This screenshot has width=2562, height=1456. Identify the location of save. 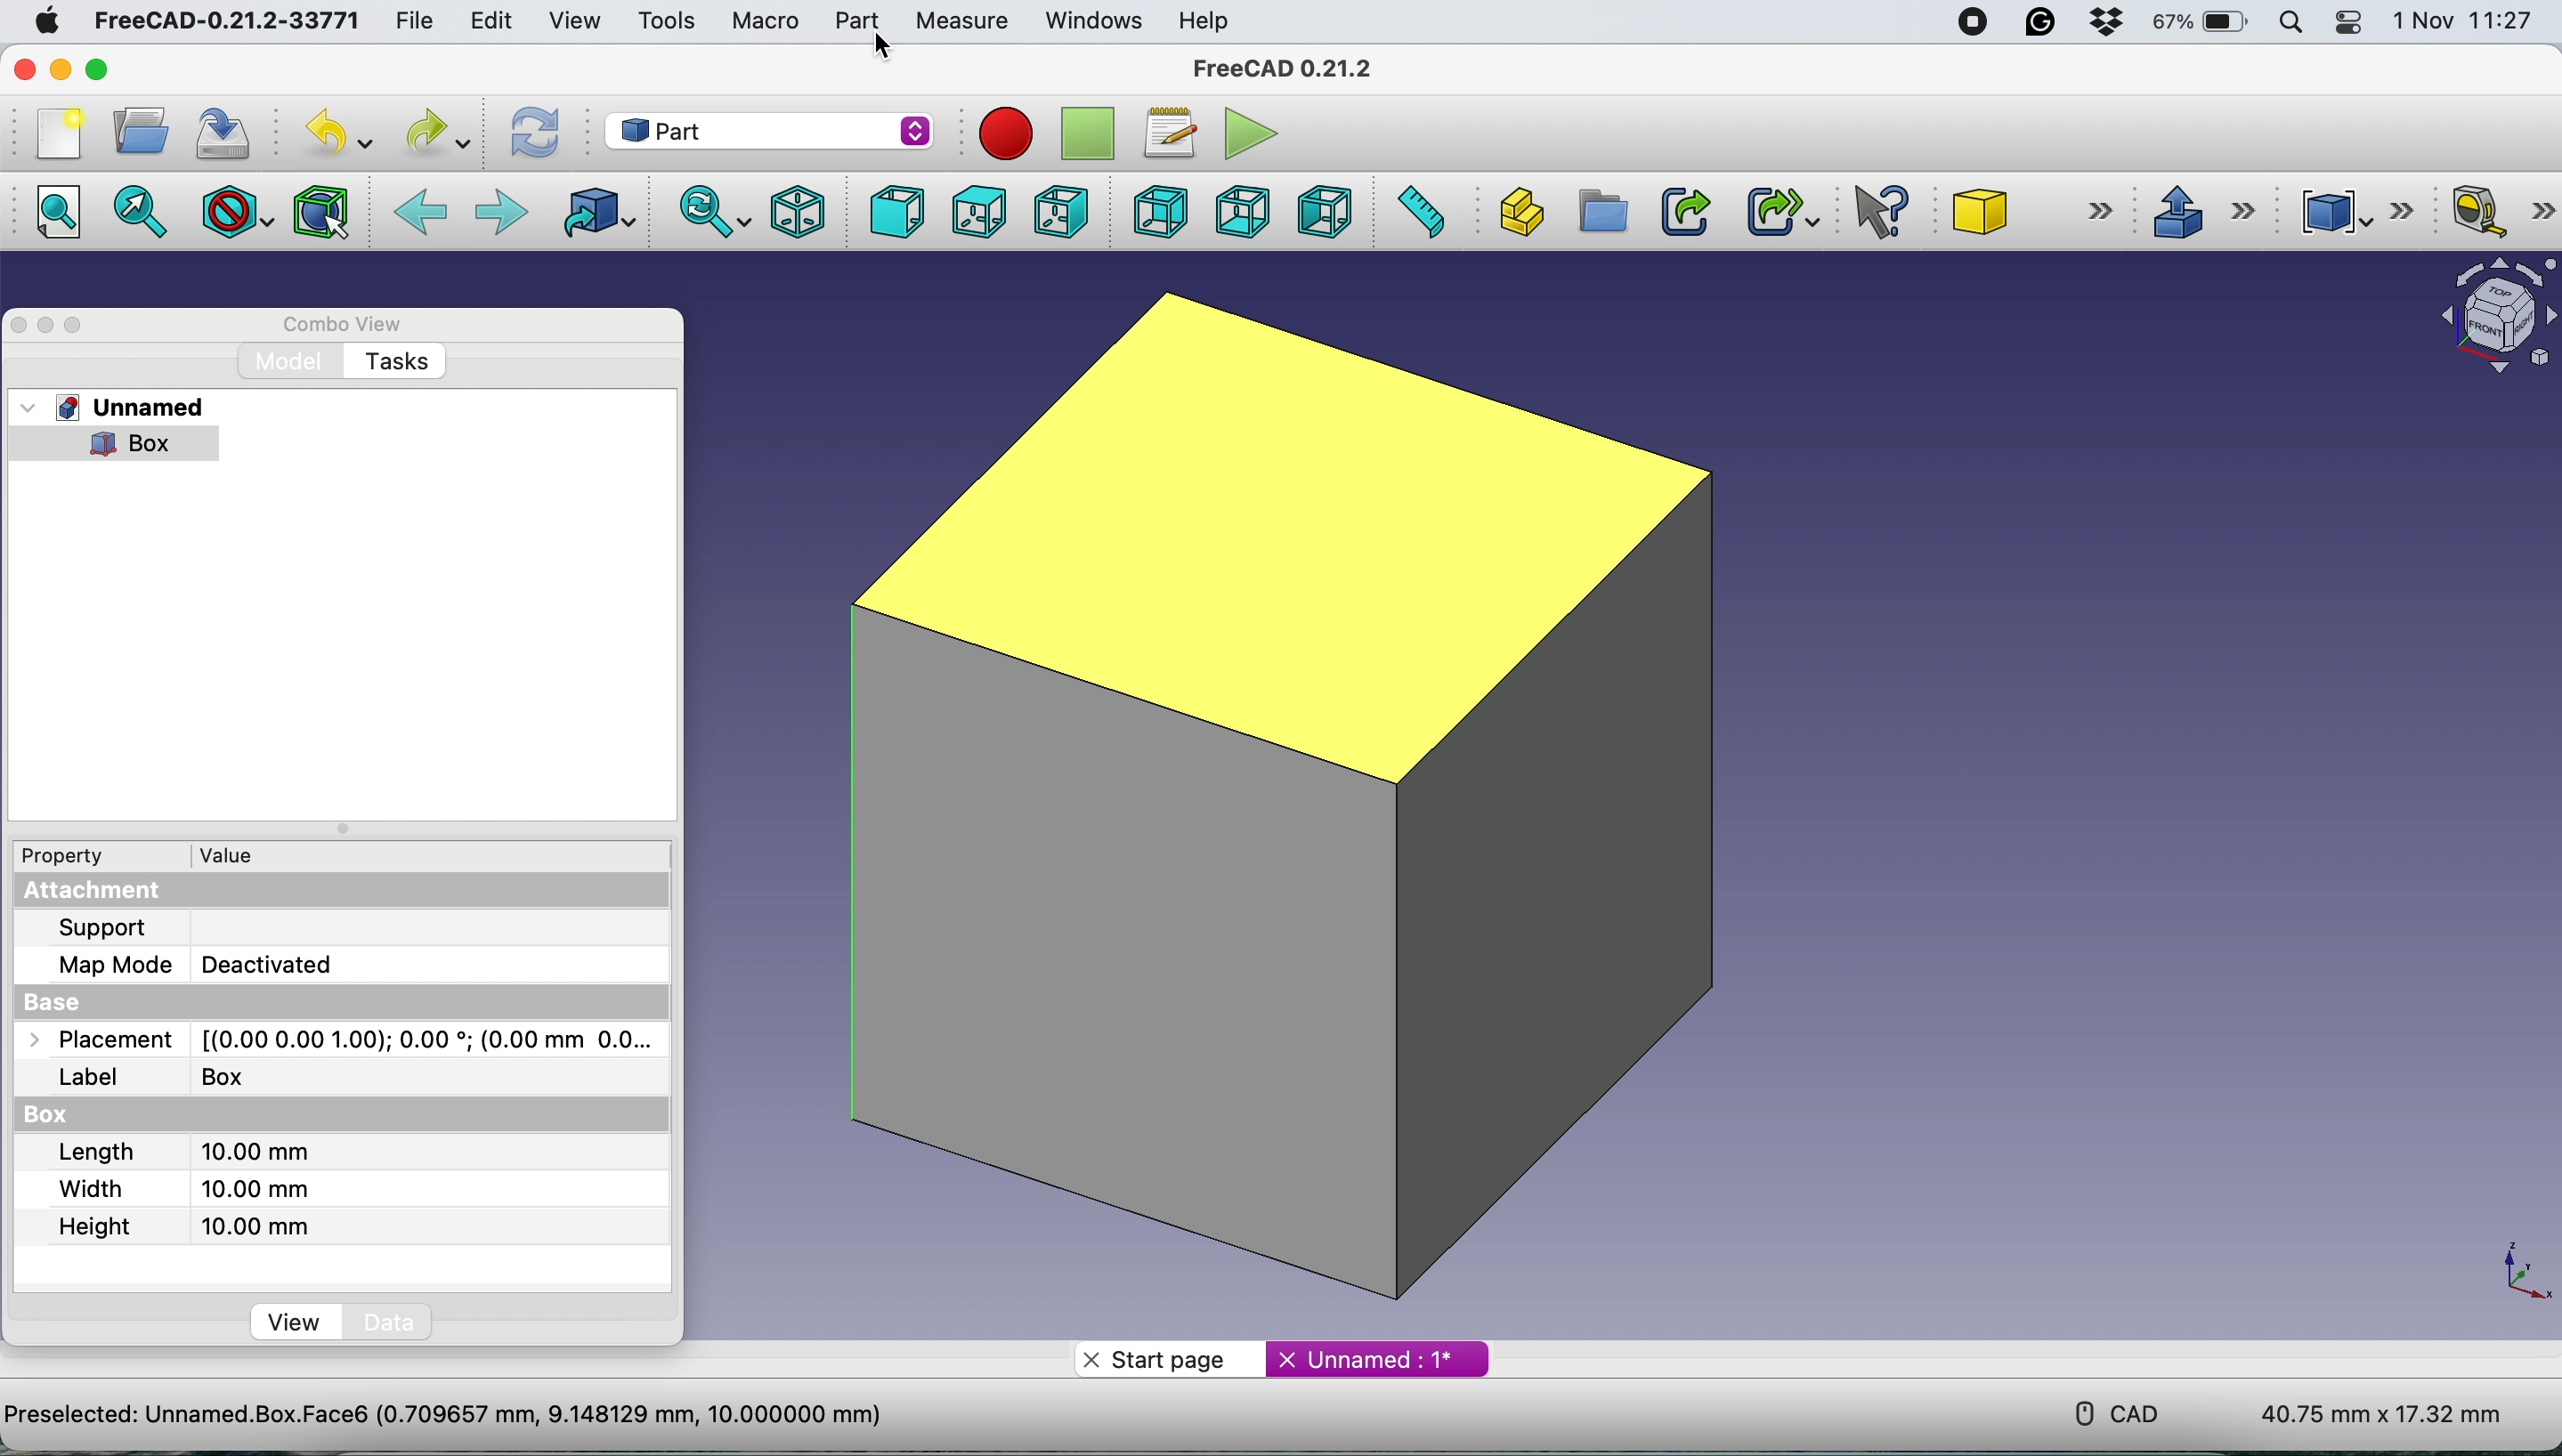
(234, 138).